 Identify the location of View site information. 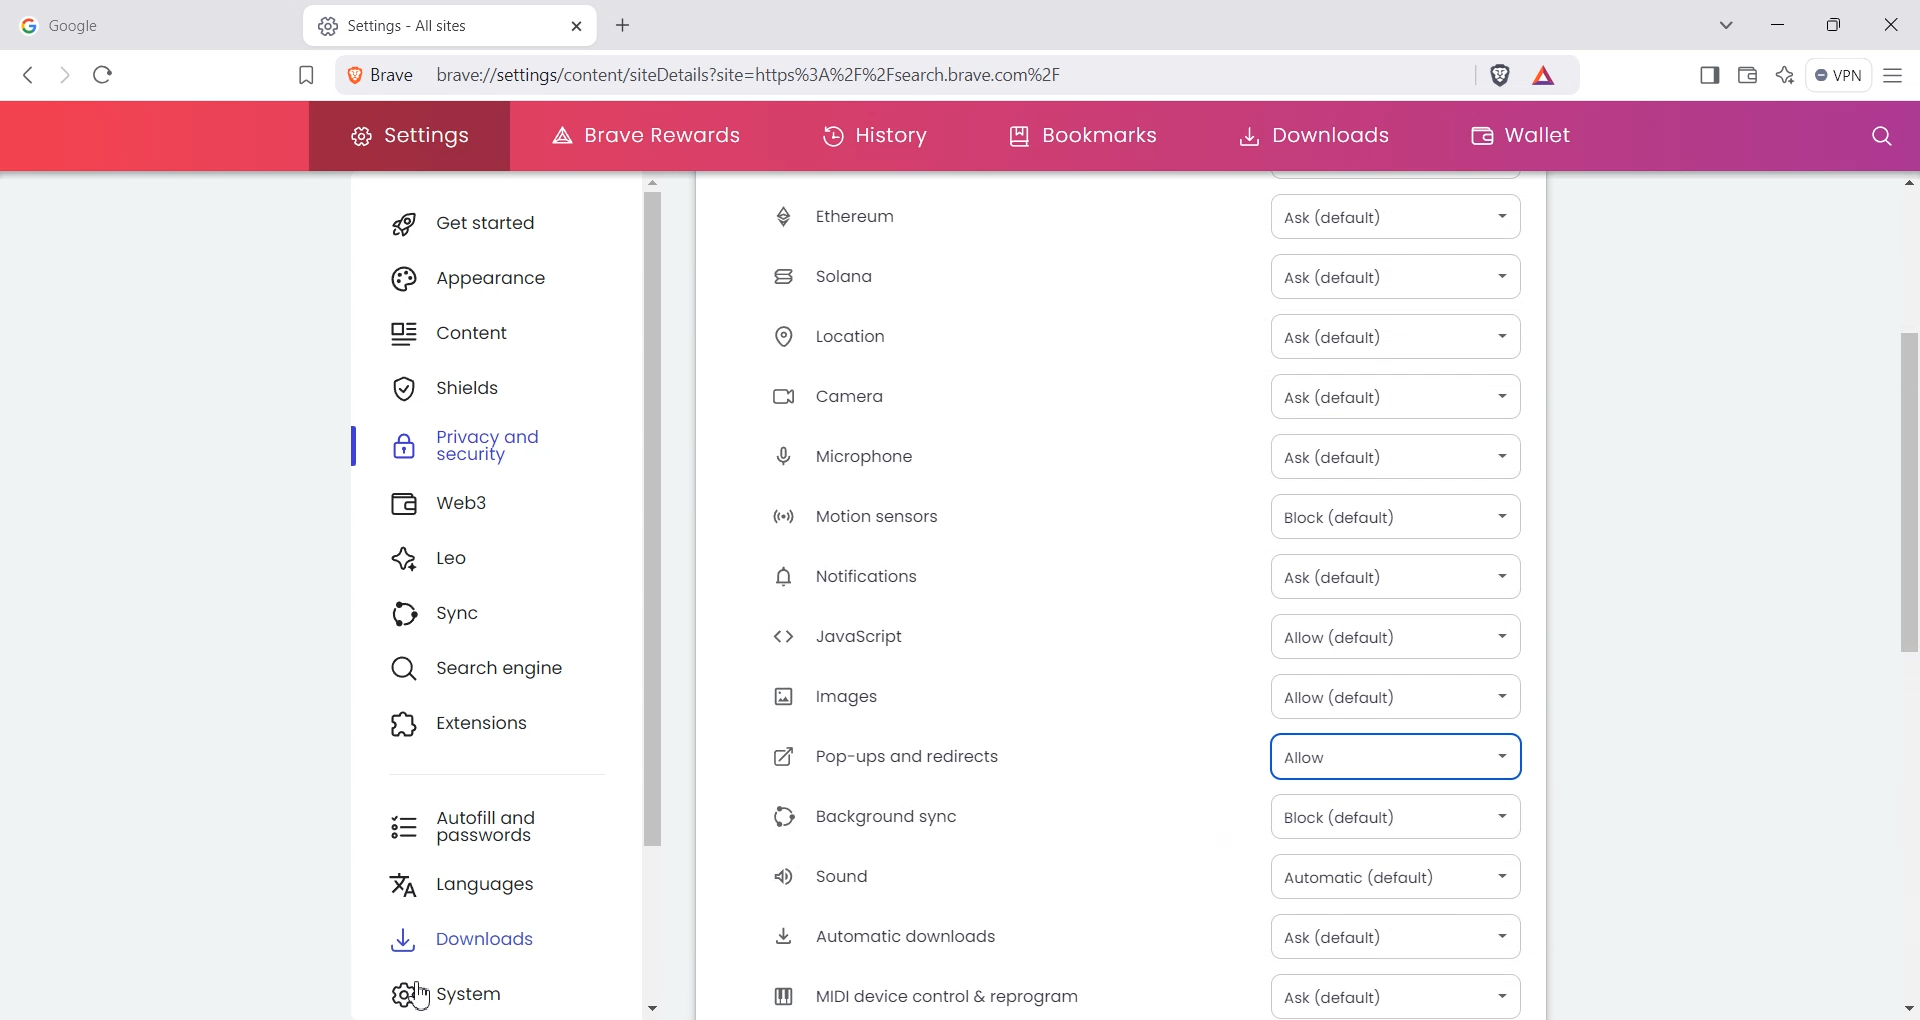
(384, 75).